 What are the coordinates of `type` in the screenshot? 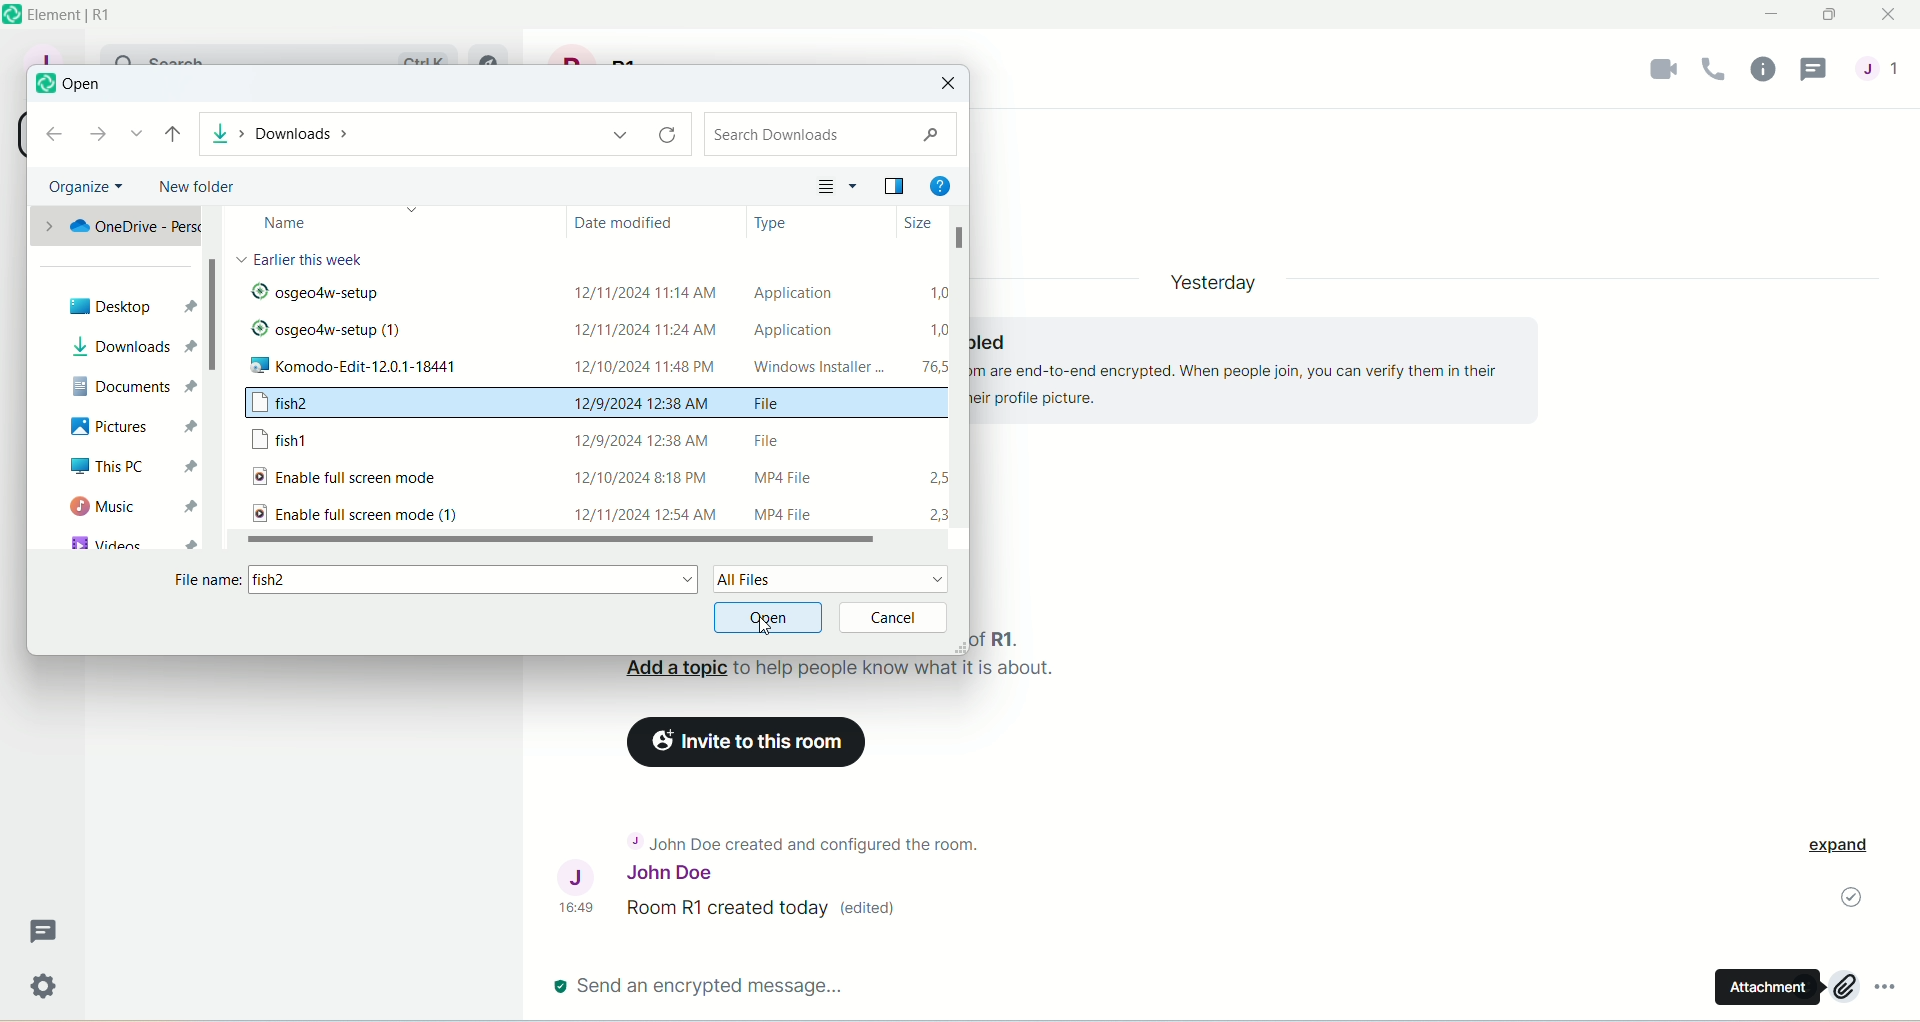 It's located at (771, 222).